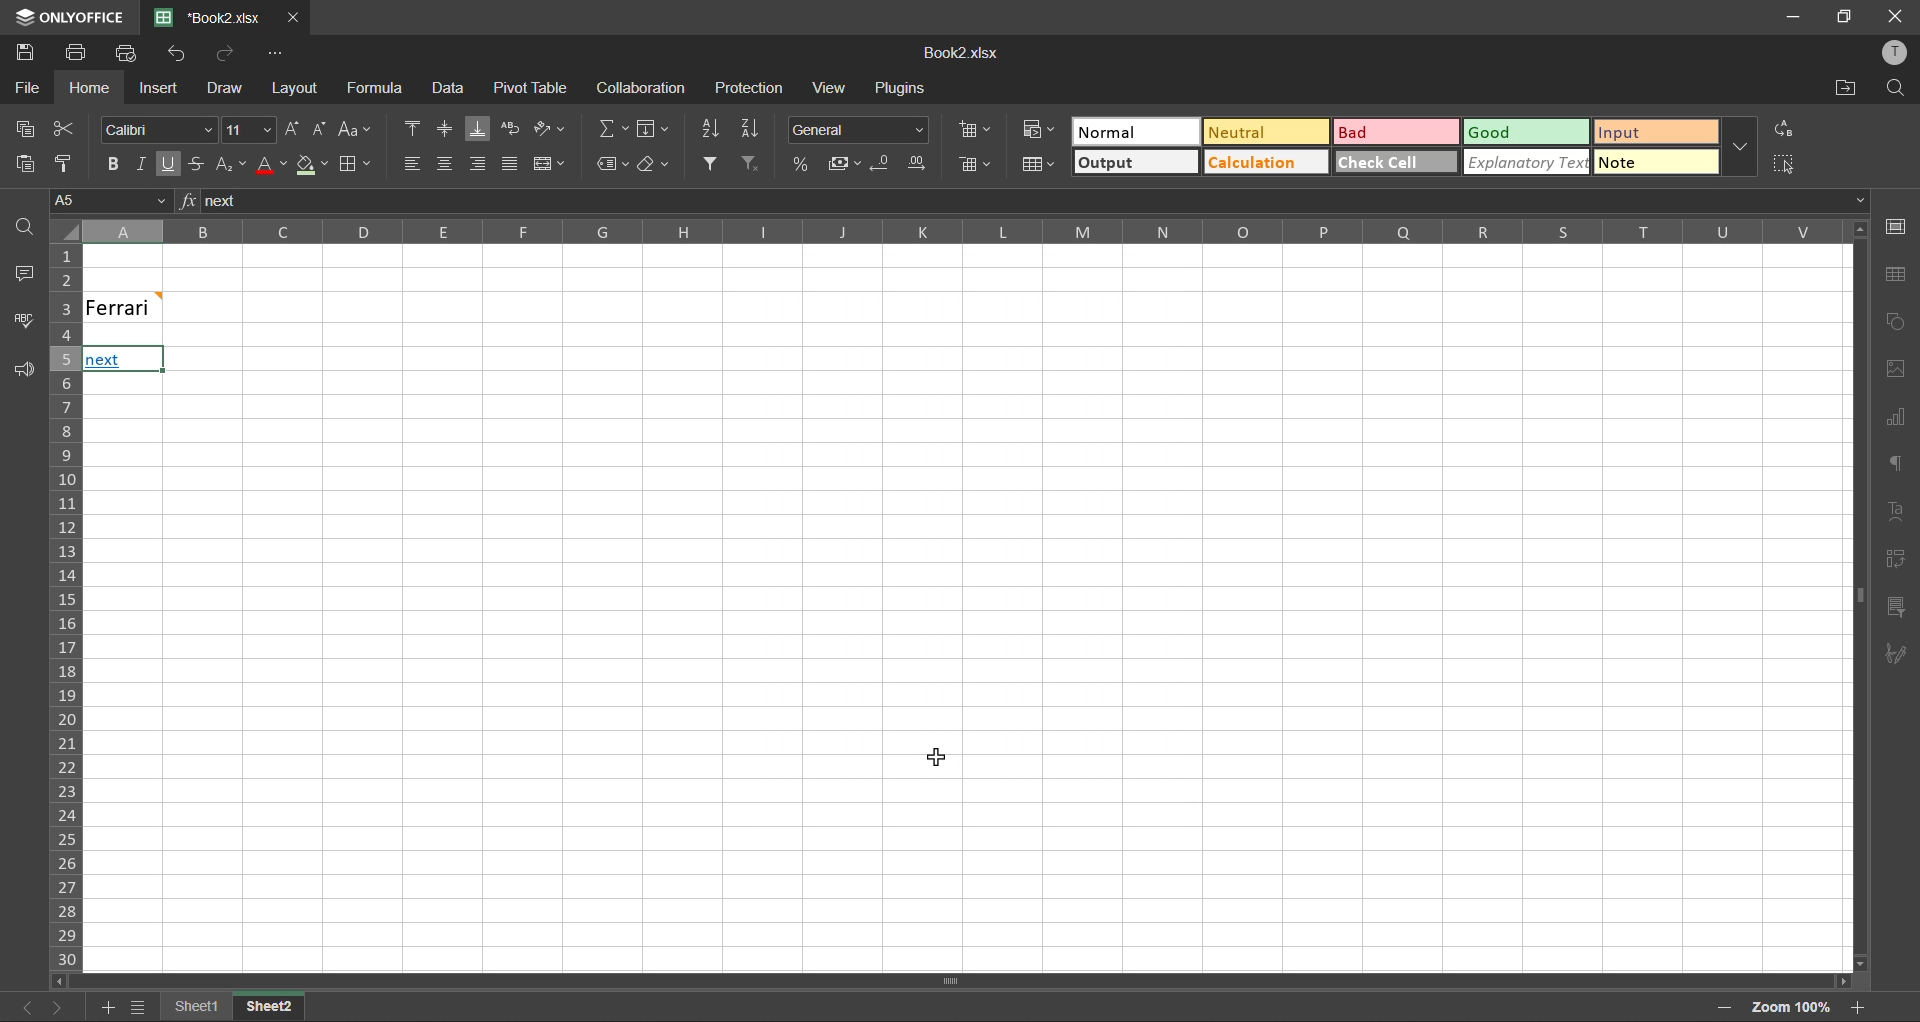  Describe the element at coordinates (511, 128) in the screenshot. I see `wrap text` at that location.